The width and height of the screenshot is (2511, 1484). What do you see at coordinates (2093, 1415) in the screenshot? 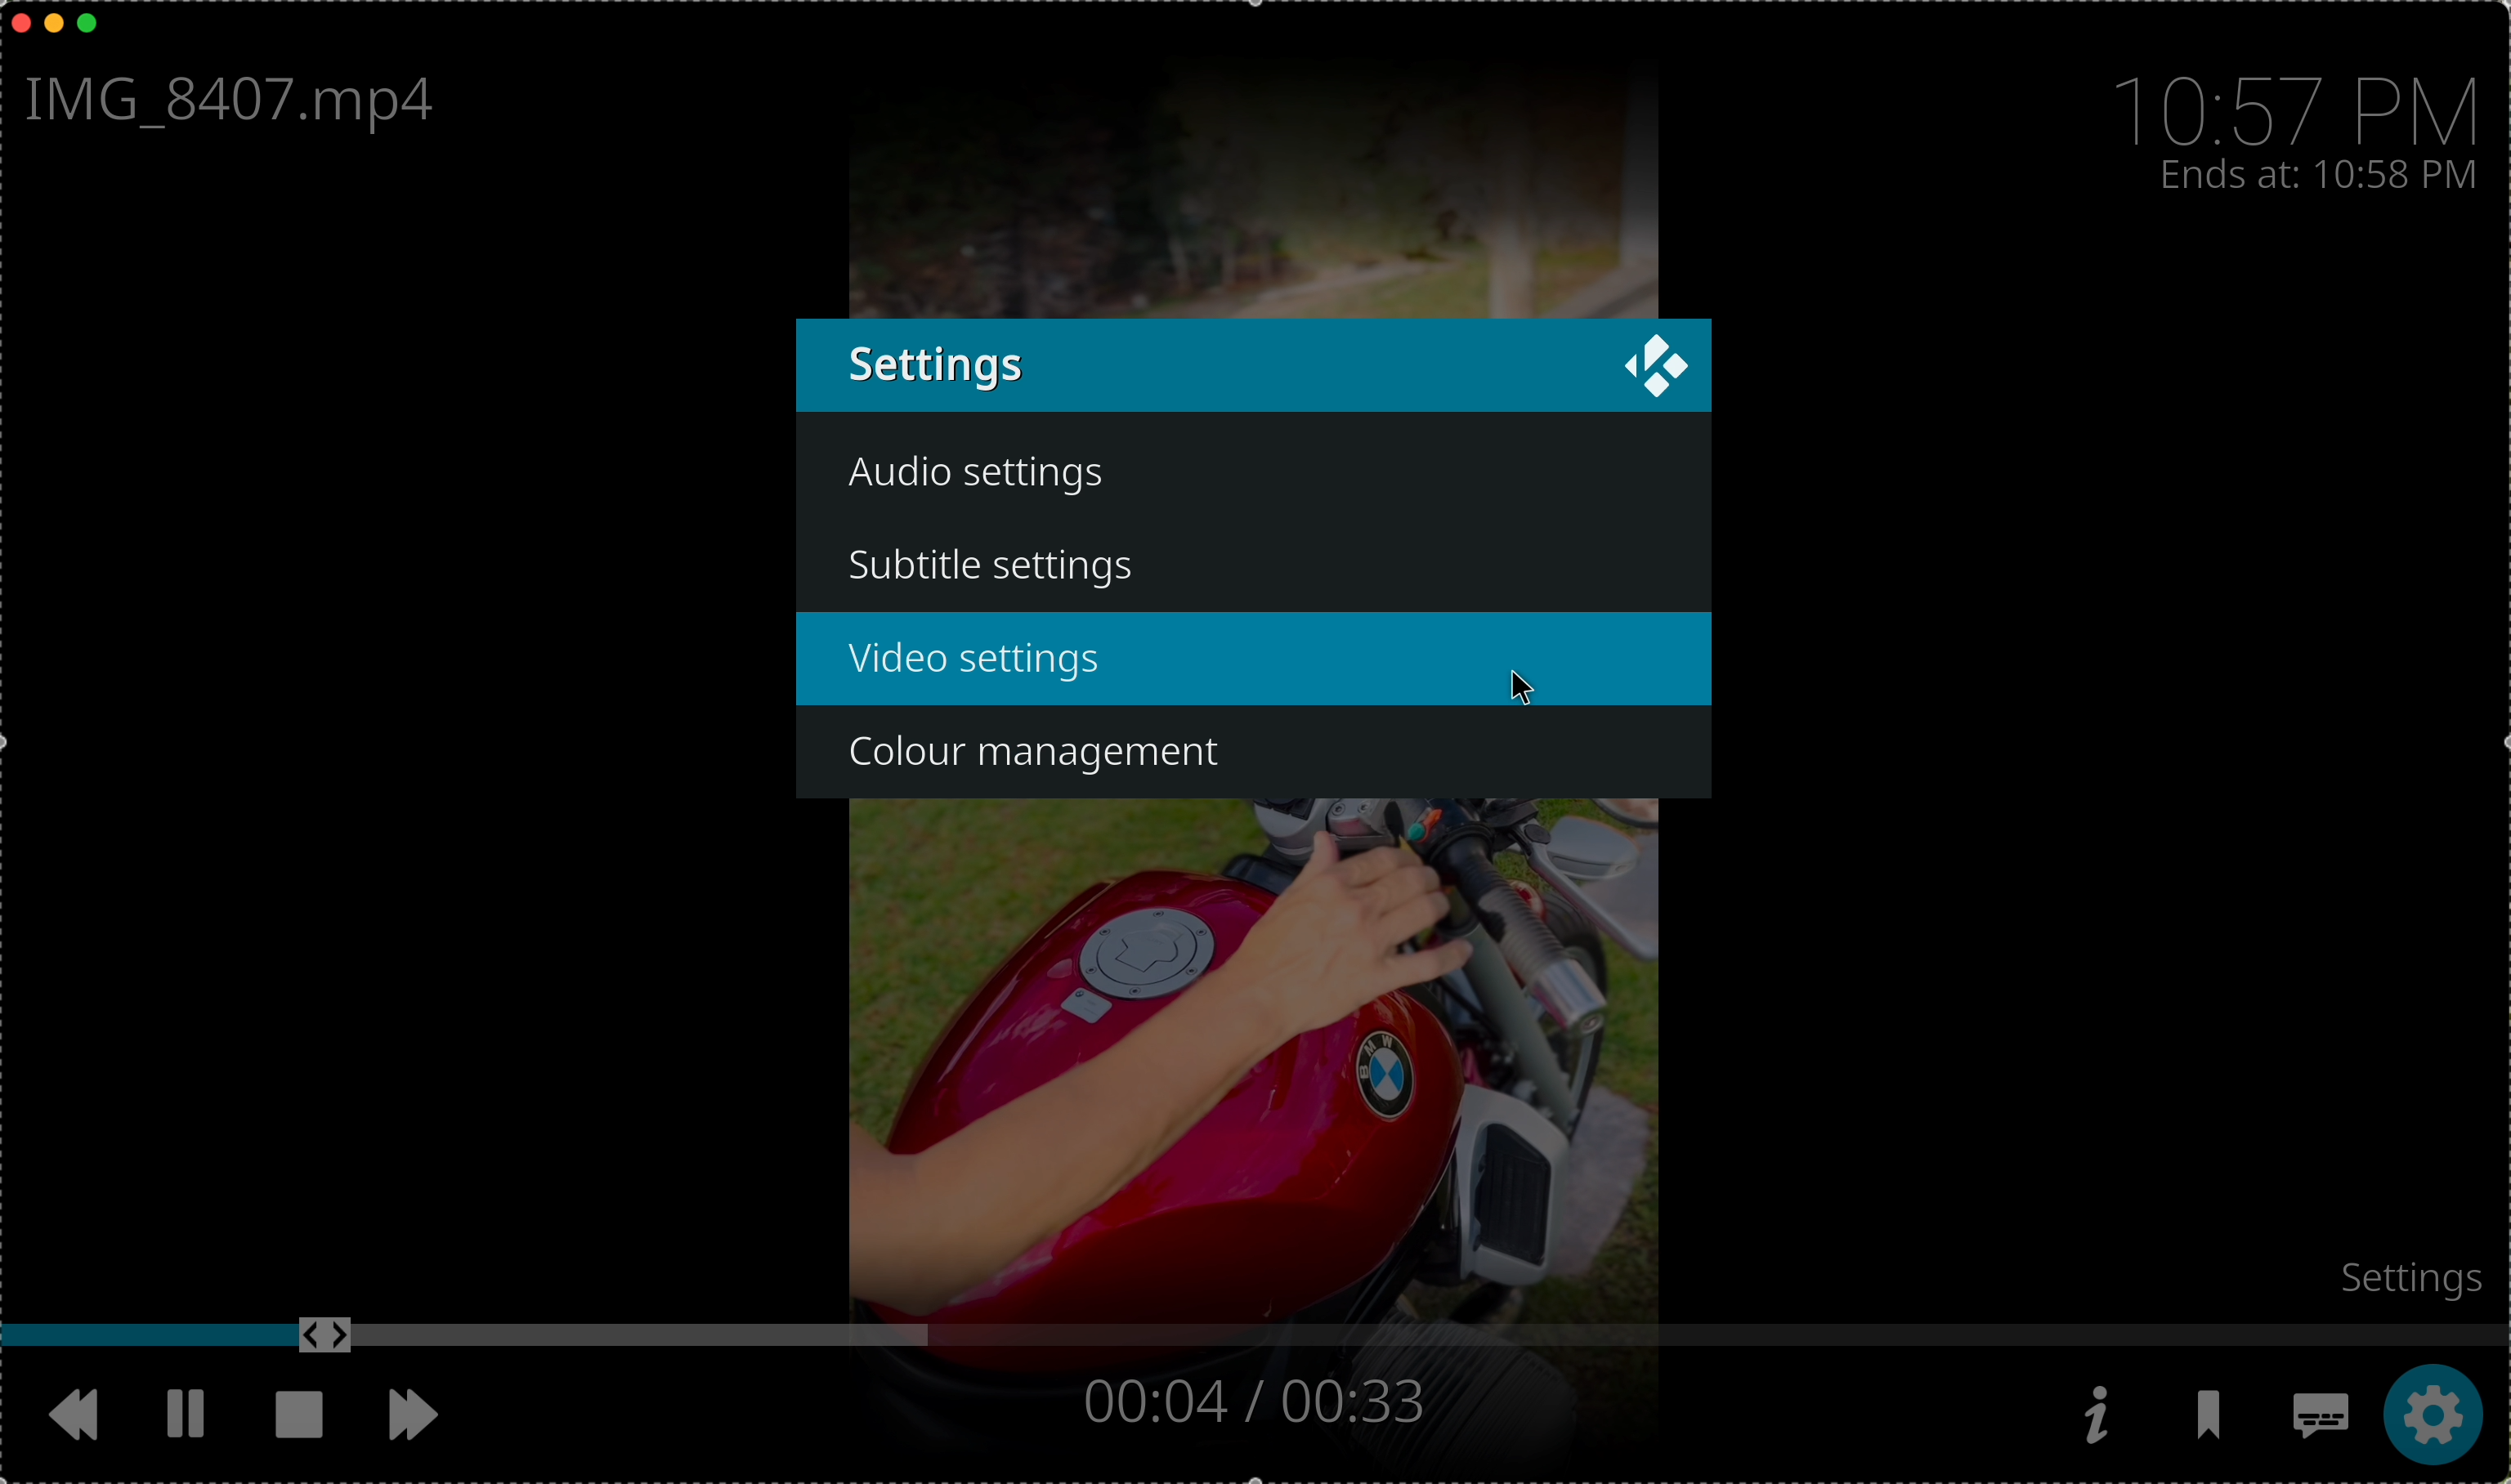
I see `information` at bounding box center [2093, 1415].